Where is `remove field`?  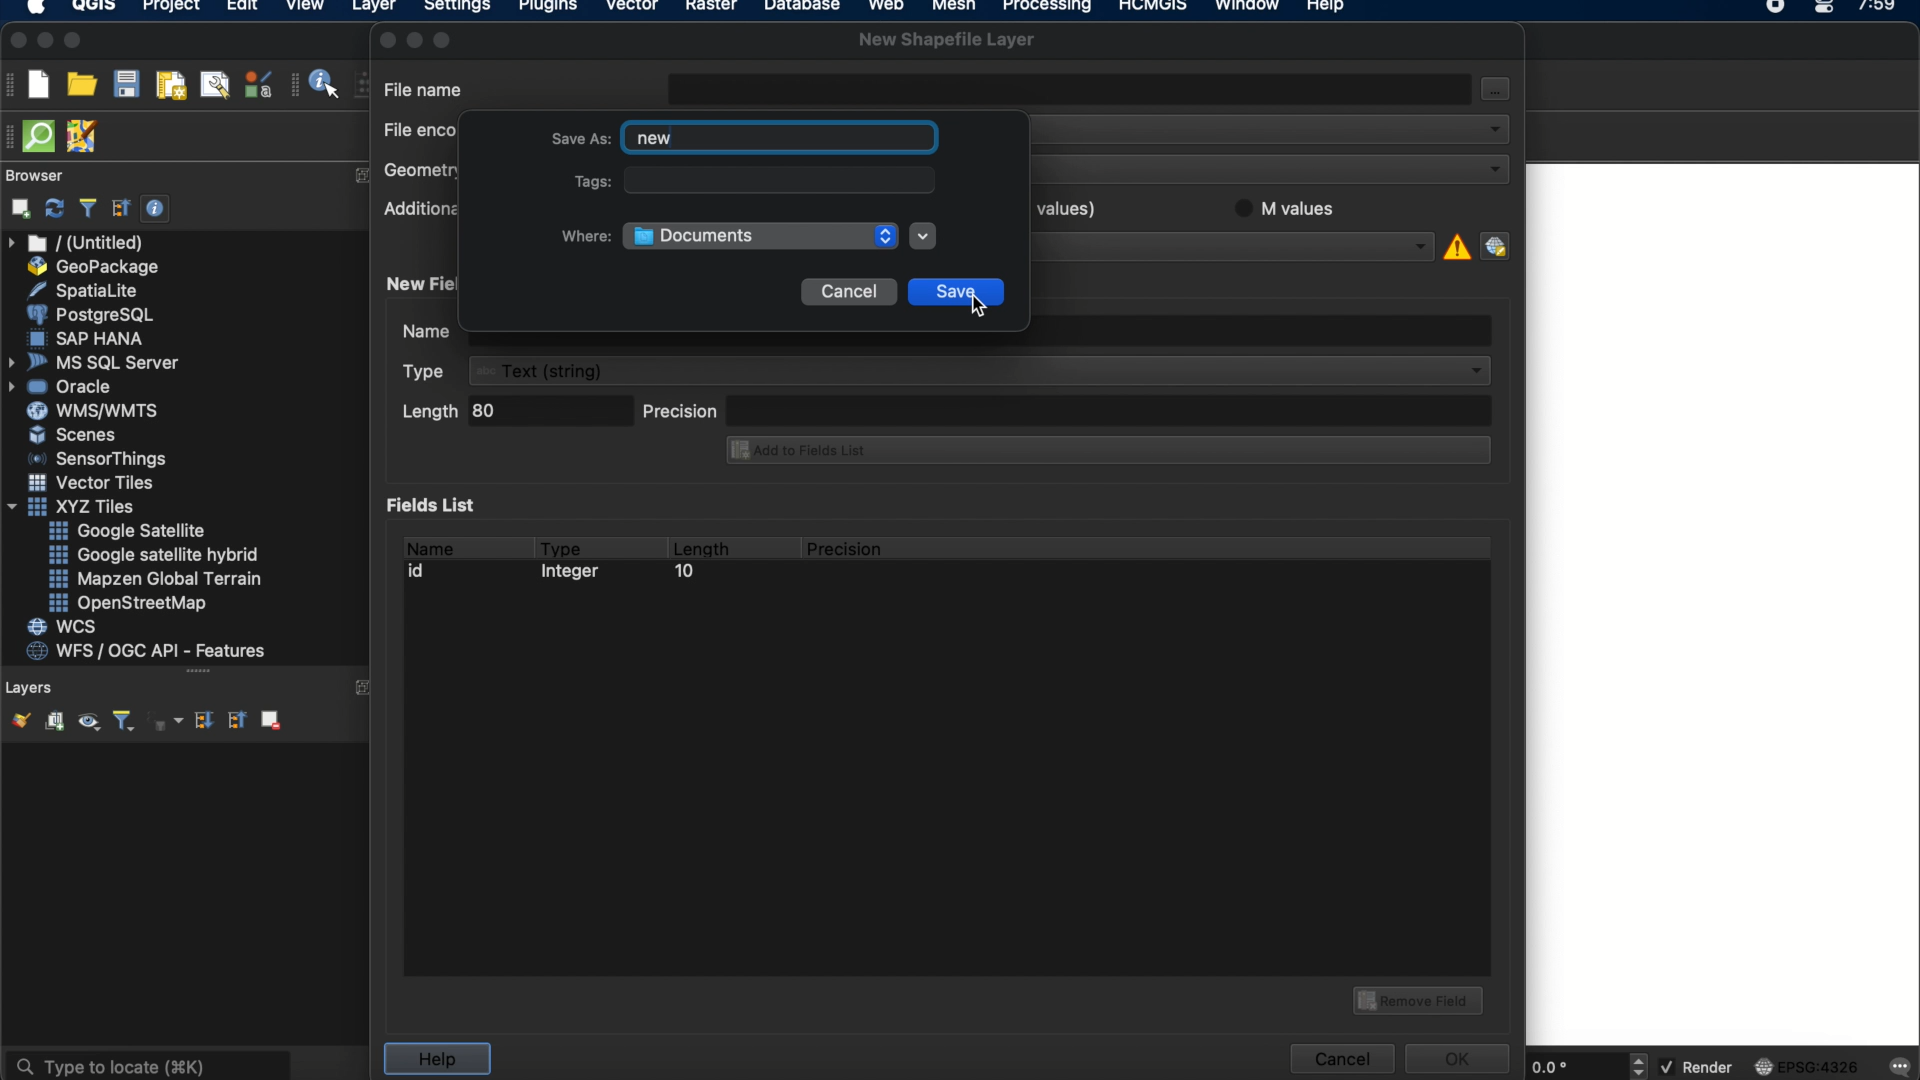 remove field is located at coordinates (1421, 998).